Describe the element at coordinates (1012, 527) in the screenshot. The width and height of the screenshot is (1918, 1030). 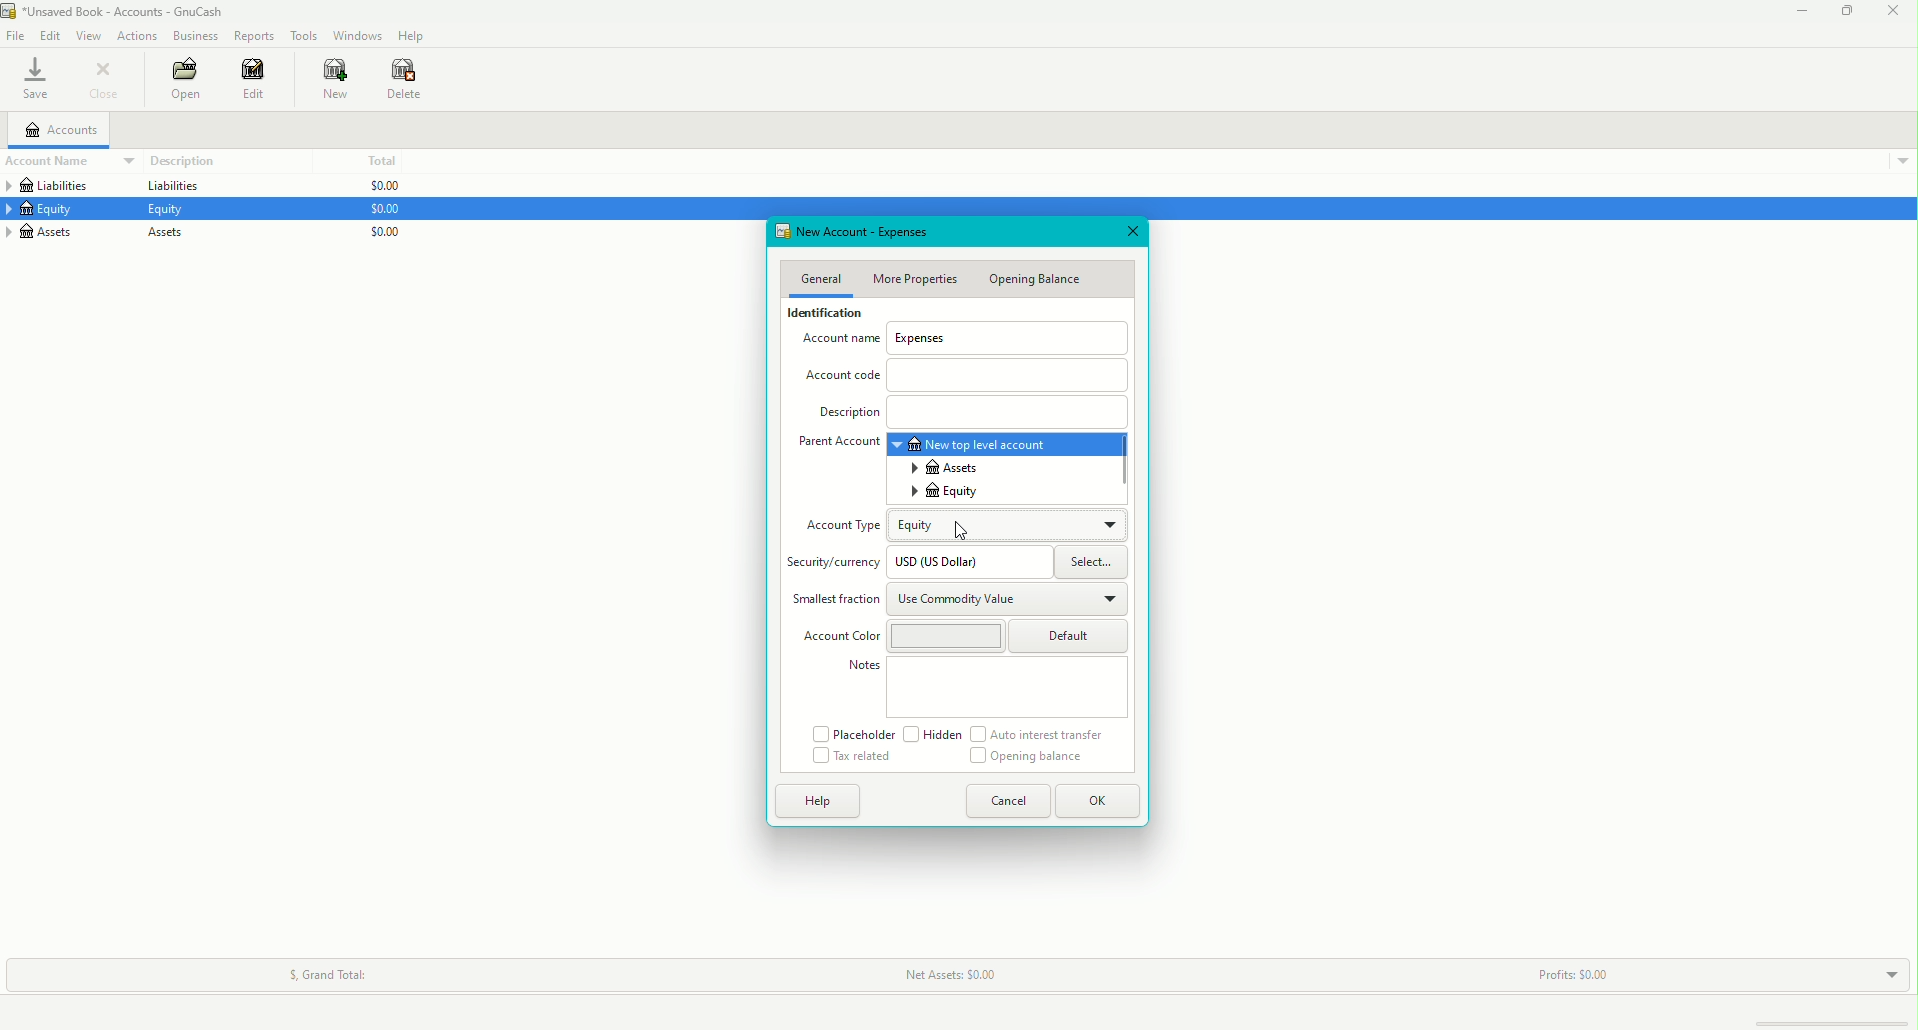
I see `Equity` at that location.